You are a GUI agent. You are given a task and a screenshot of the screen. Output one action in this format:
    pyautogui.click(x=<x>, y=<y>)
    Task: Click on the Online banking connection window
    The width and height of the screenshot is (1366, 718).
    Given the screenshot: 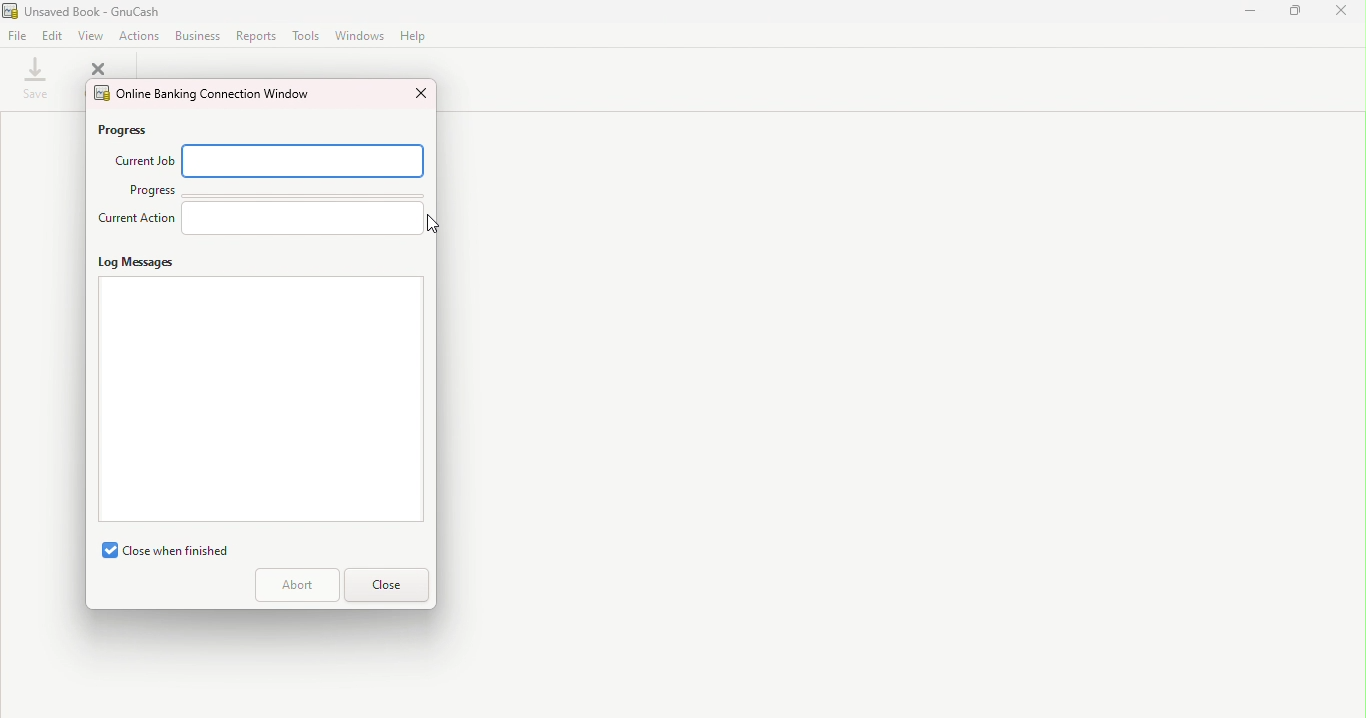 What is the action you would take?
    pyautogui.click(x=201, y=93)
    